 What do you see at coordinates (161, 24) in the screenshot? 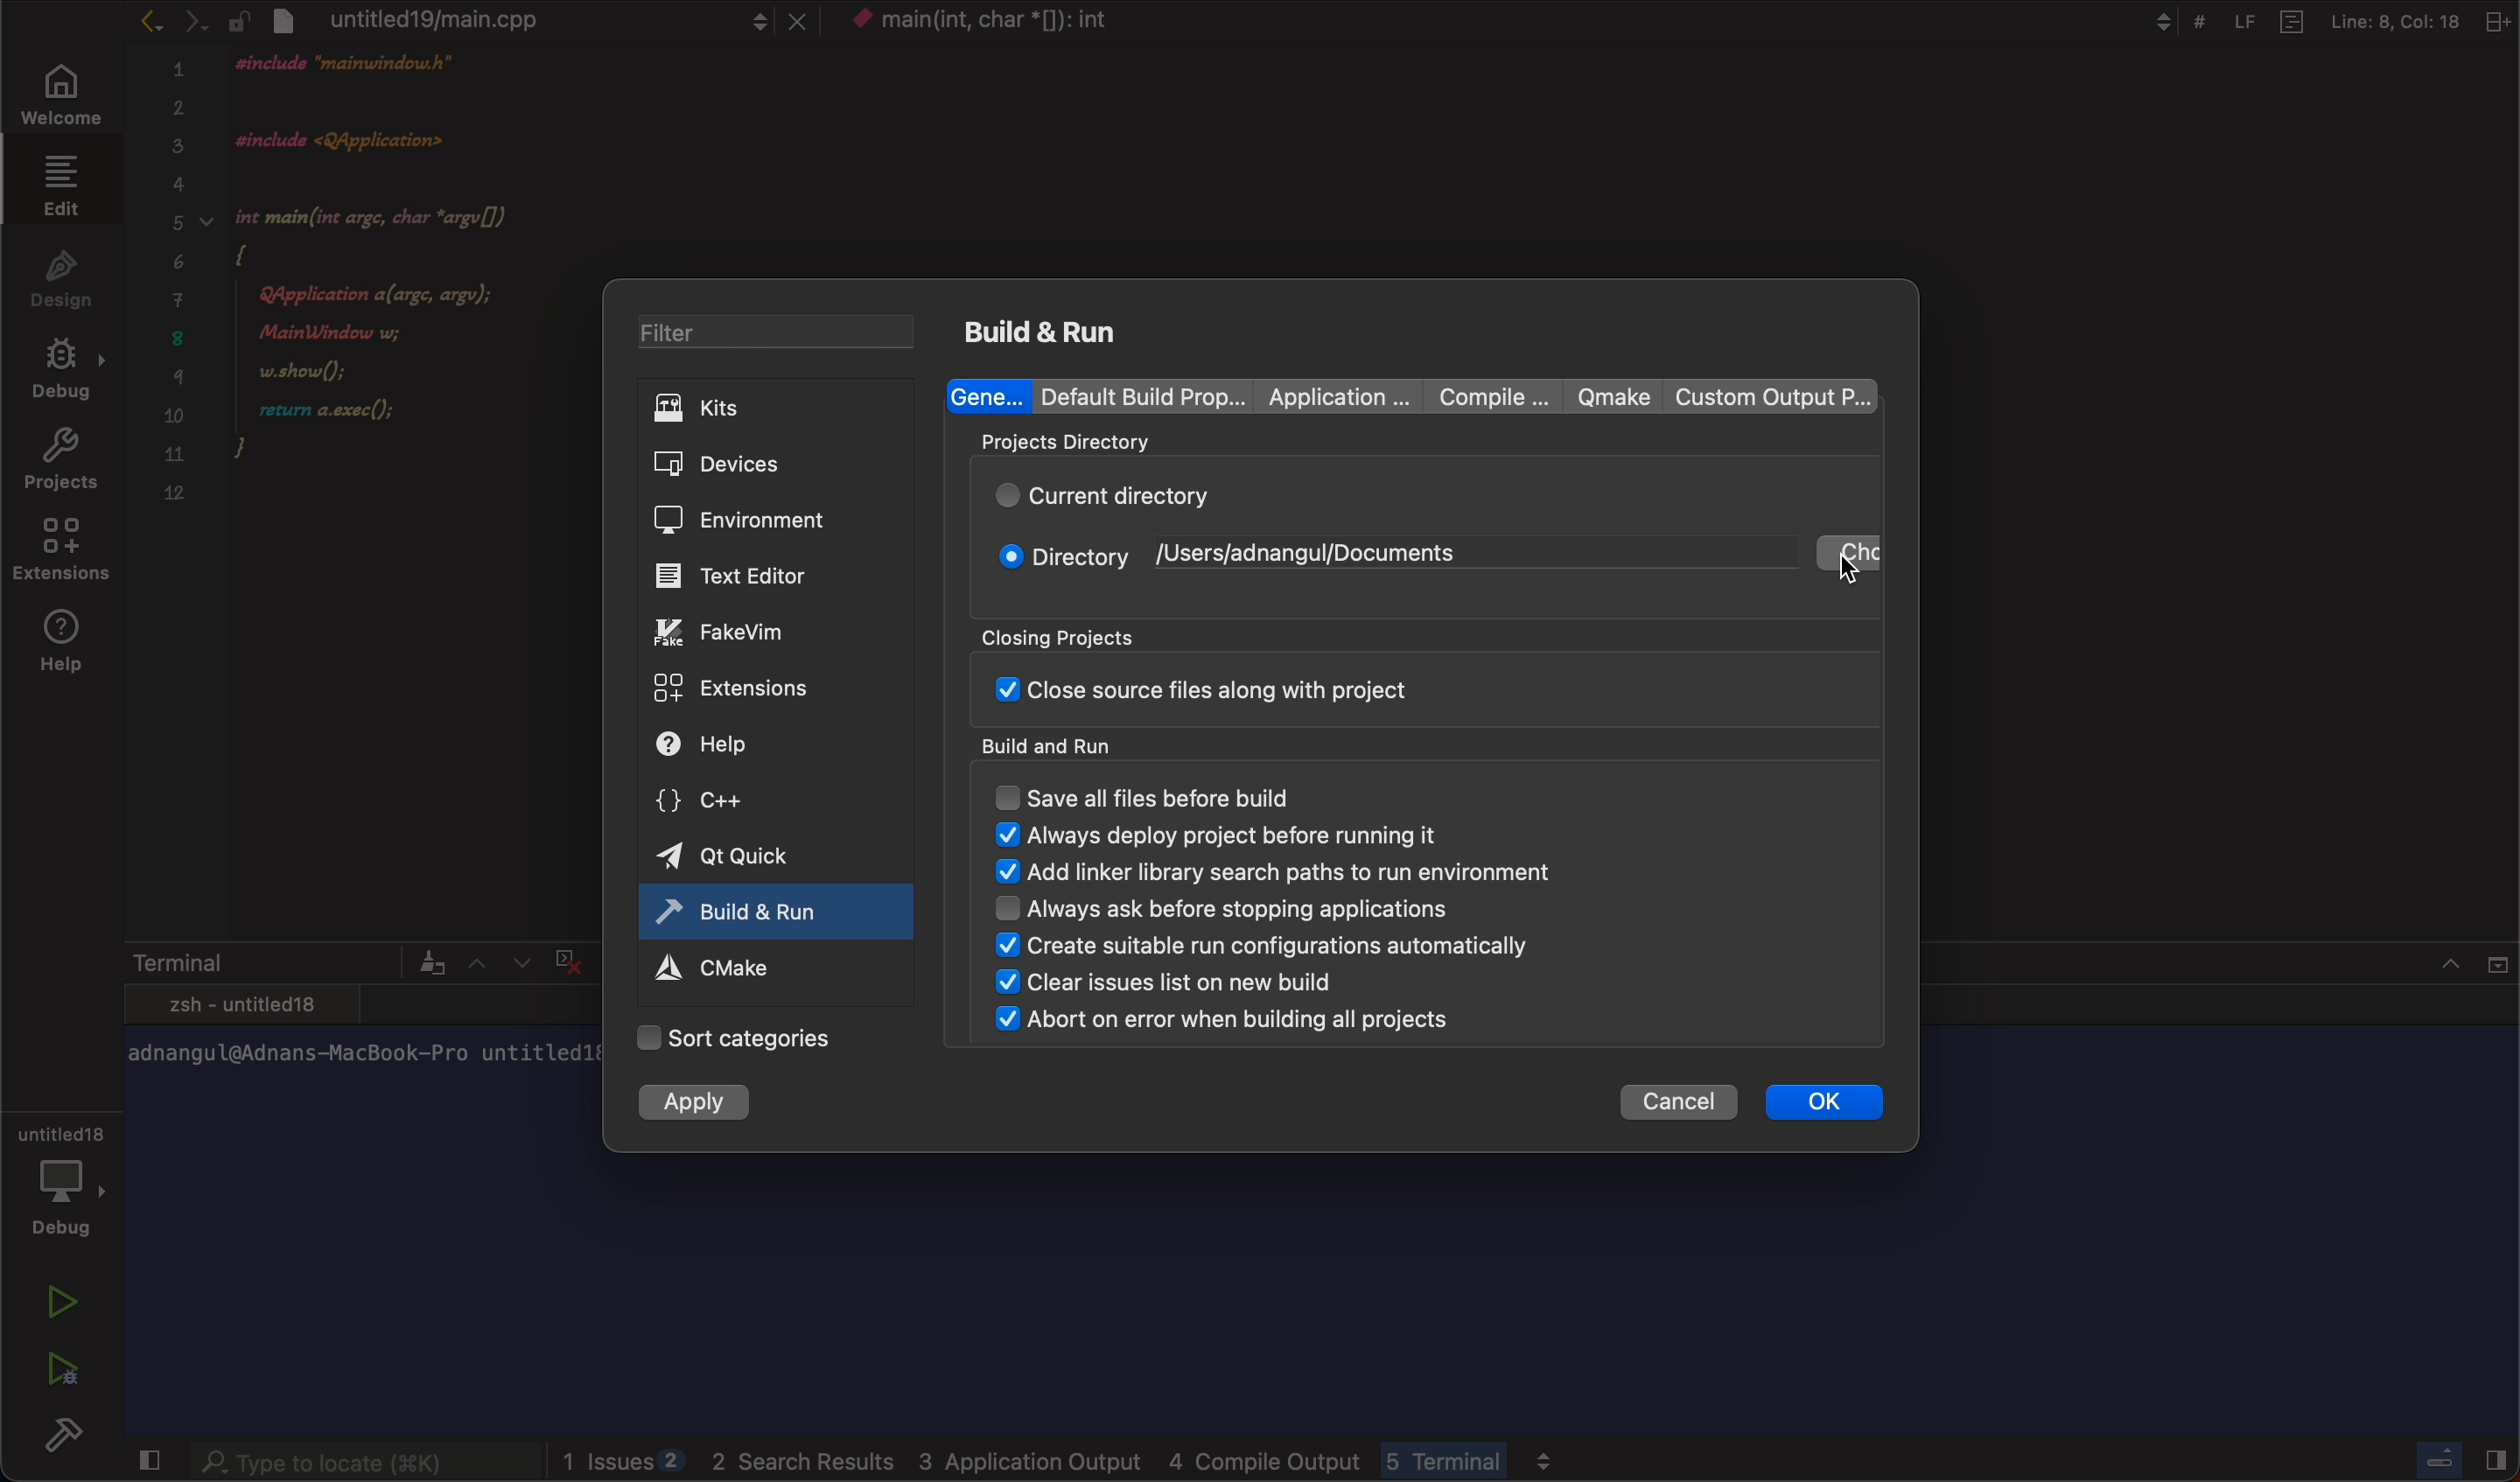
I see `arrows` at bounding box center [161, 24].